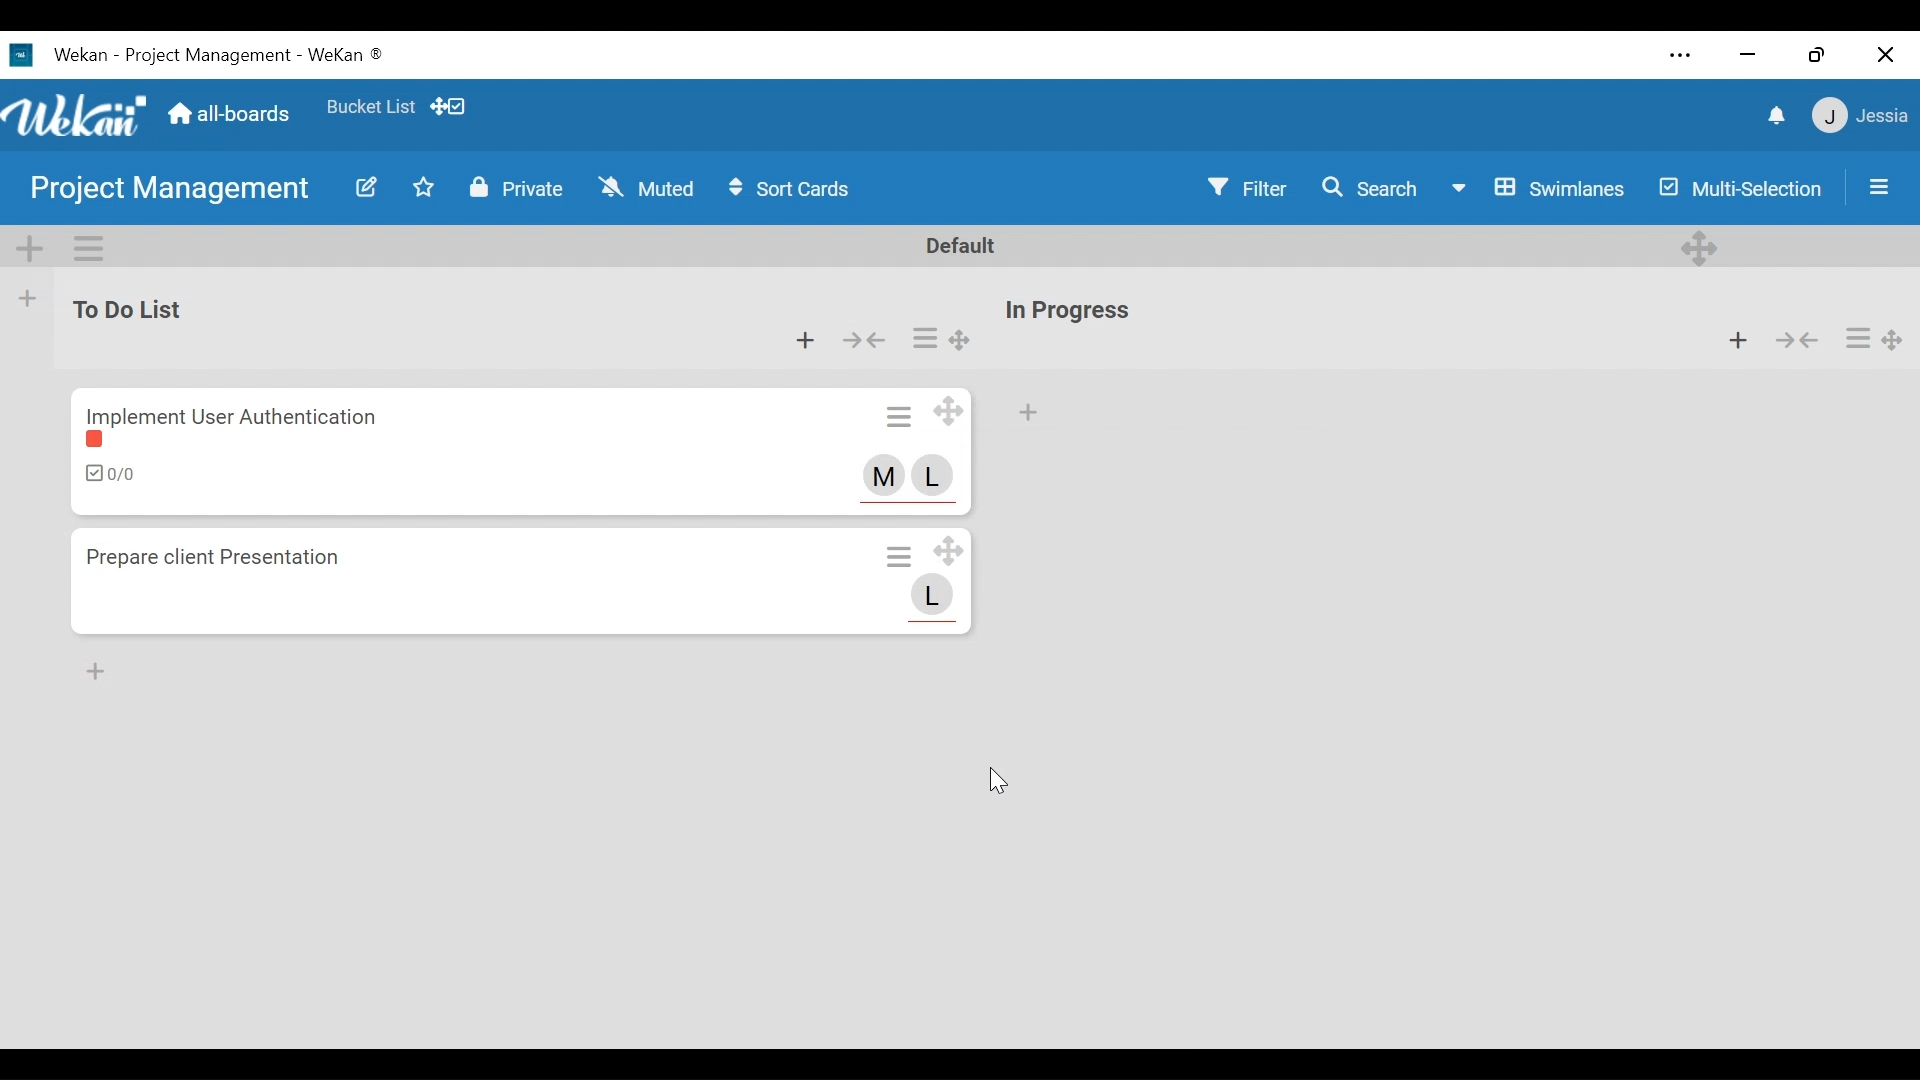 The height and width of the screenshot is (1080, 1920). I want to click on label color, so click(100, 441).